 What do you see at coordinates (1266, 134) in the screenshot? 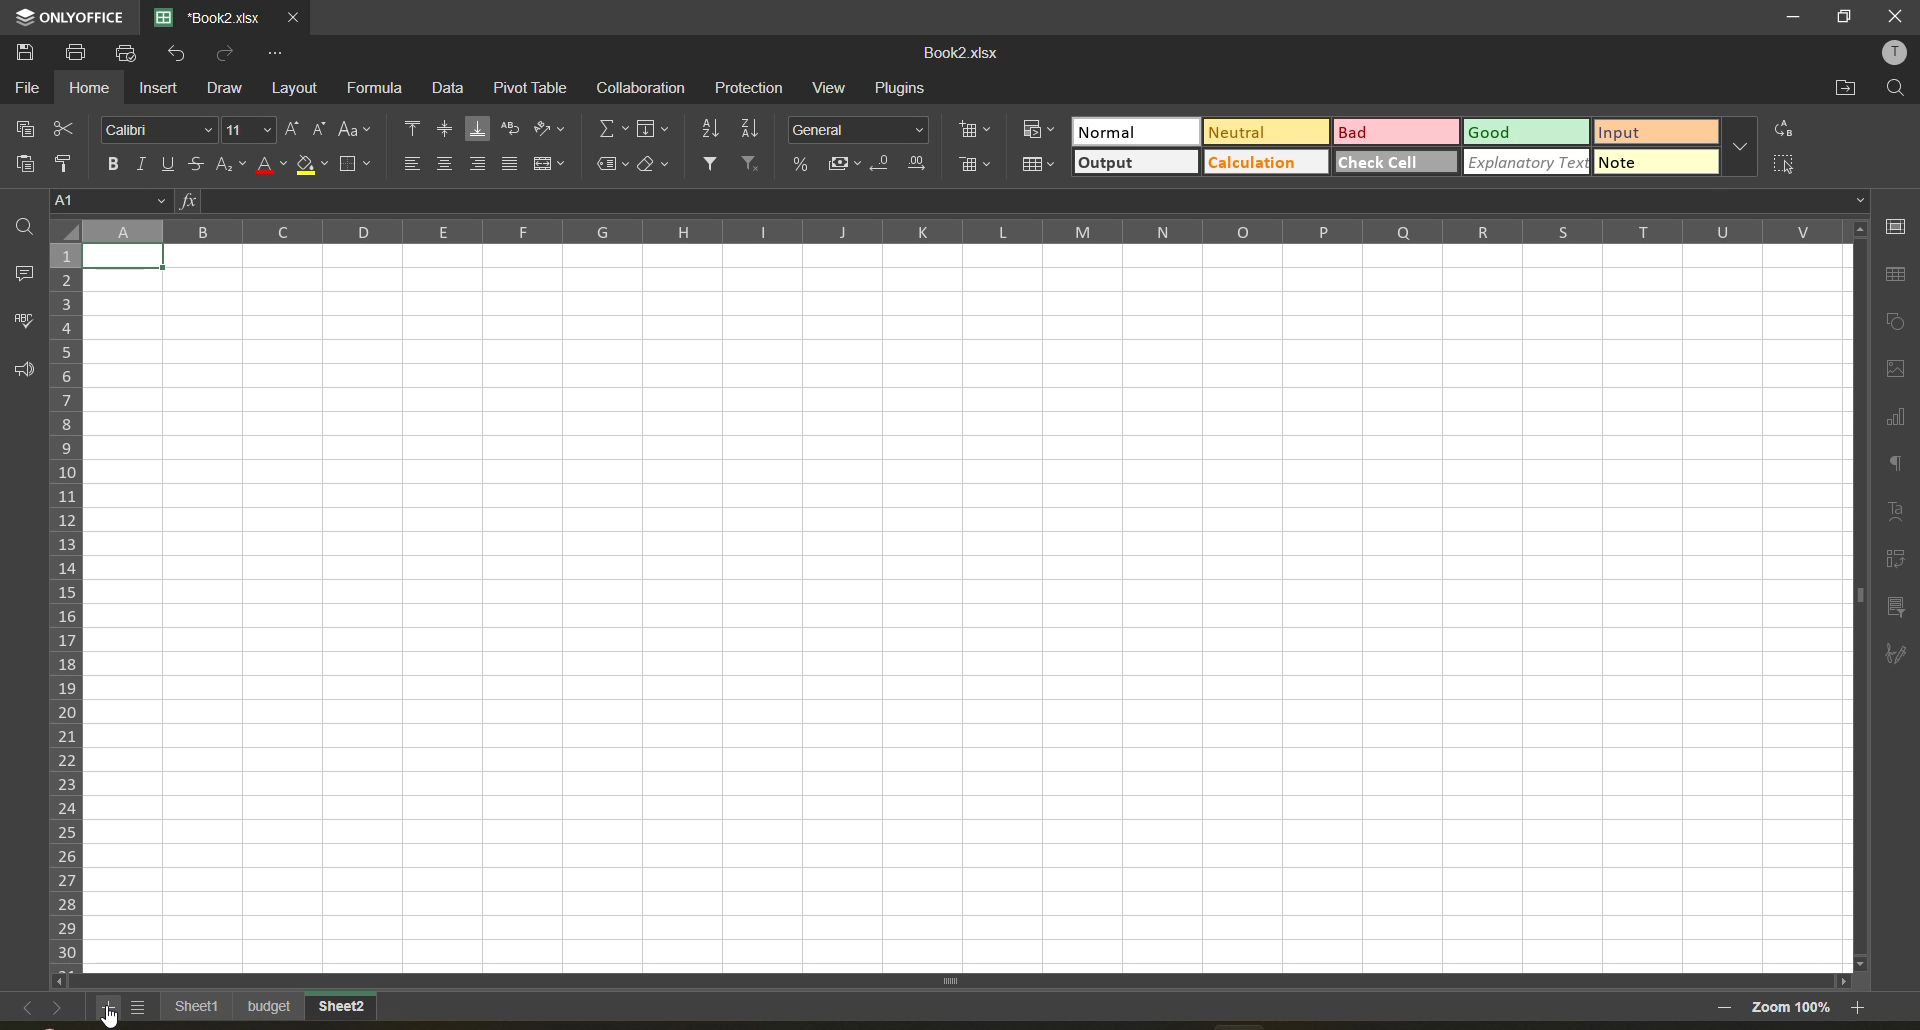
I see `neutral` at bounding box center [1266, 134].